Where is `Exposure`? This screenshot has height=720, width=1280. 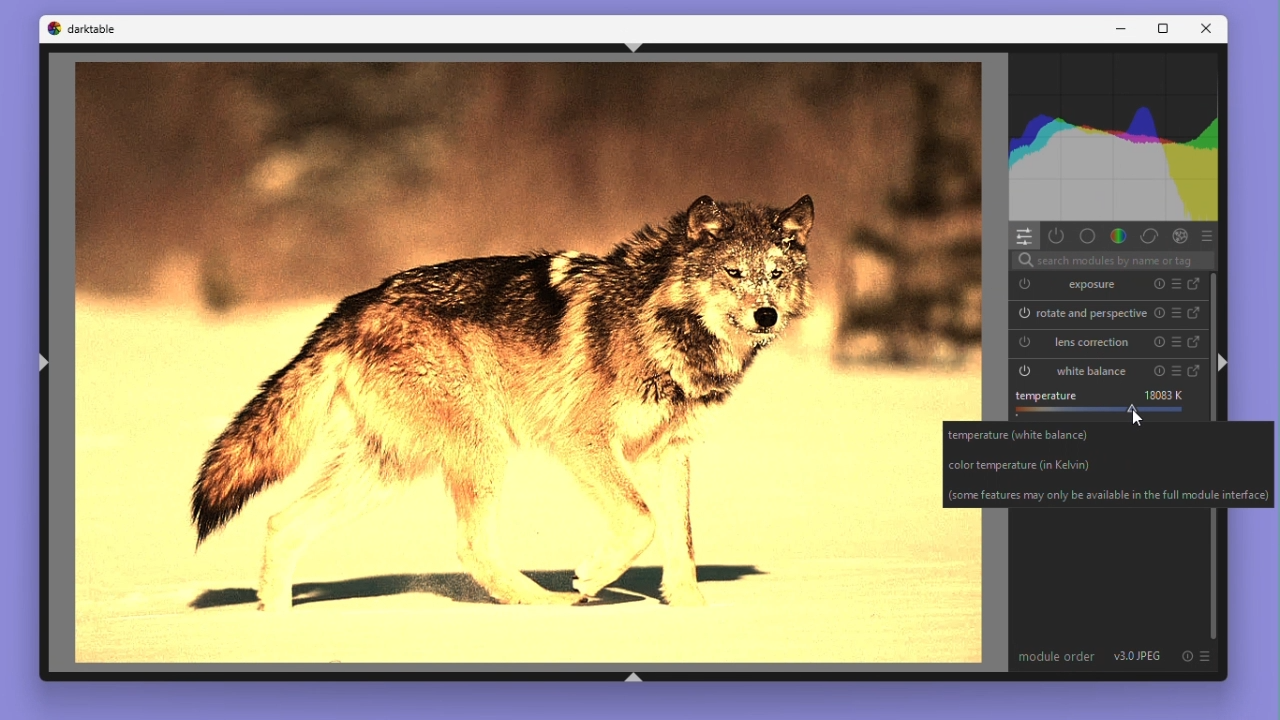
Exposure is located at coordinates (1073, 286).